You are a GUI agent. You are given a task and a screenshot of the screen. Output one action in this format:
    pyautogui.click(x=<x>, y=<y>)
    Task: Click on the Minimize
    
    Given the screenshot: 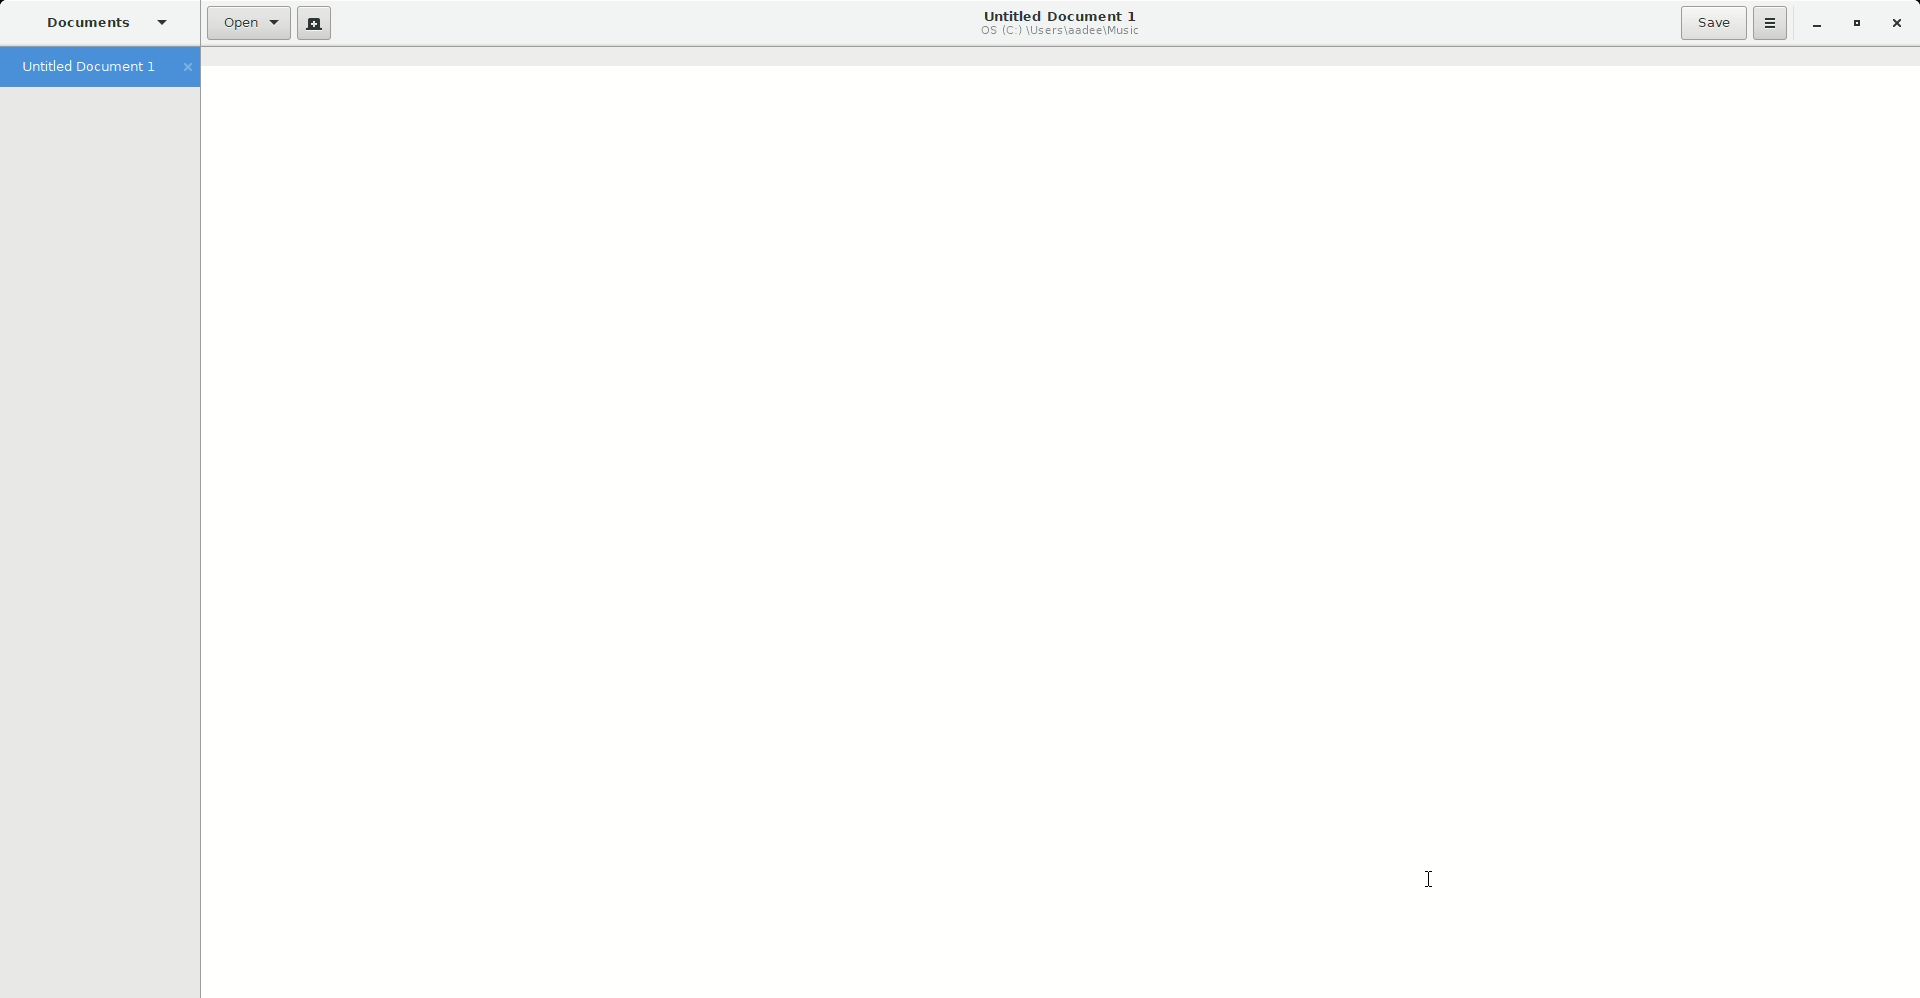 What is the action you would take?
    pyautogui.click(x=1816, y=24)
    